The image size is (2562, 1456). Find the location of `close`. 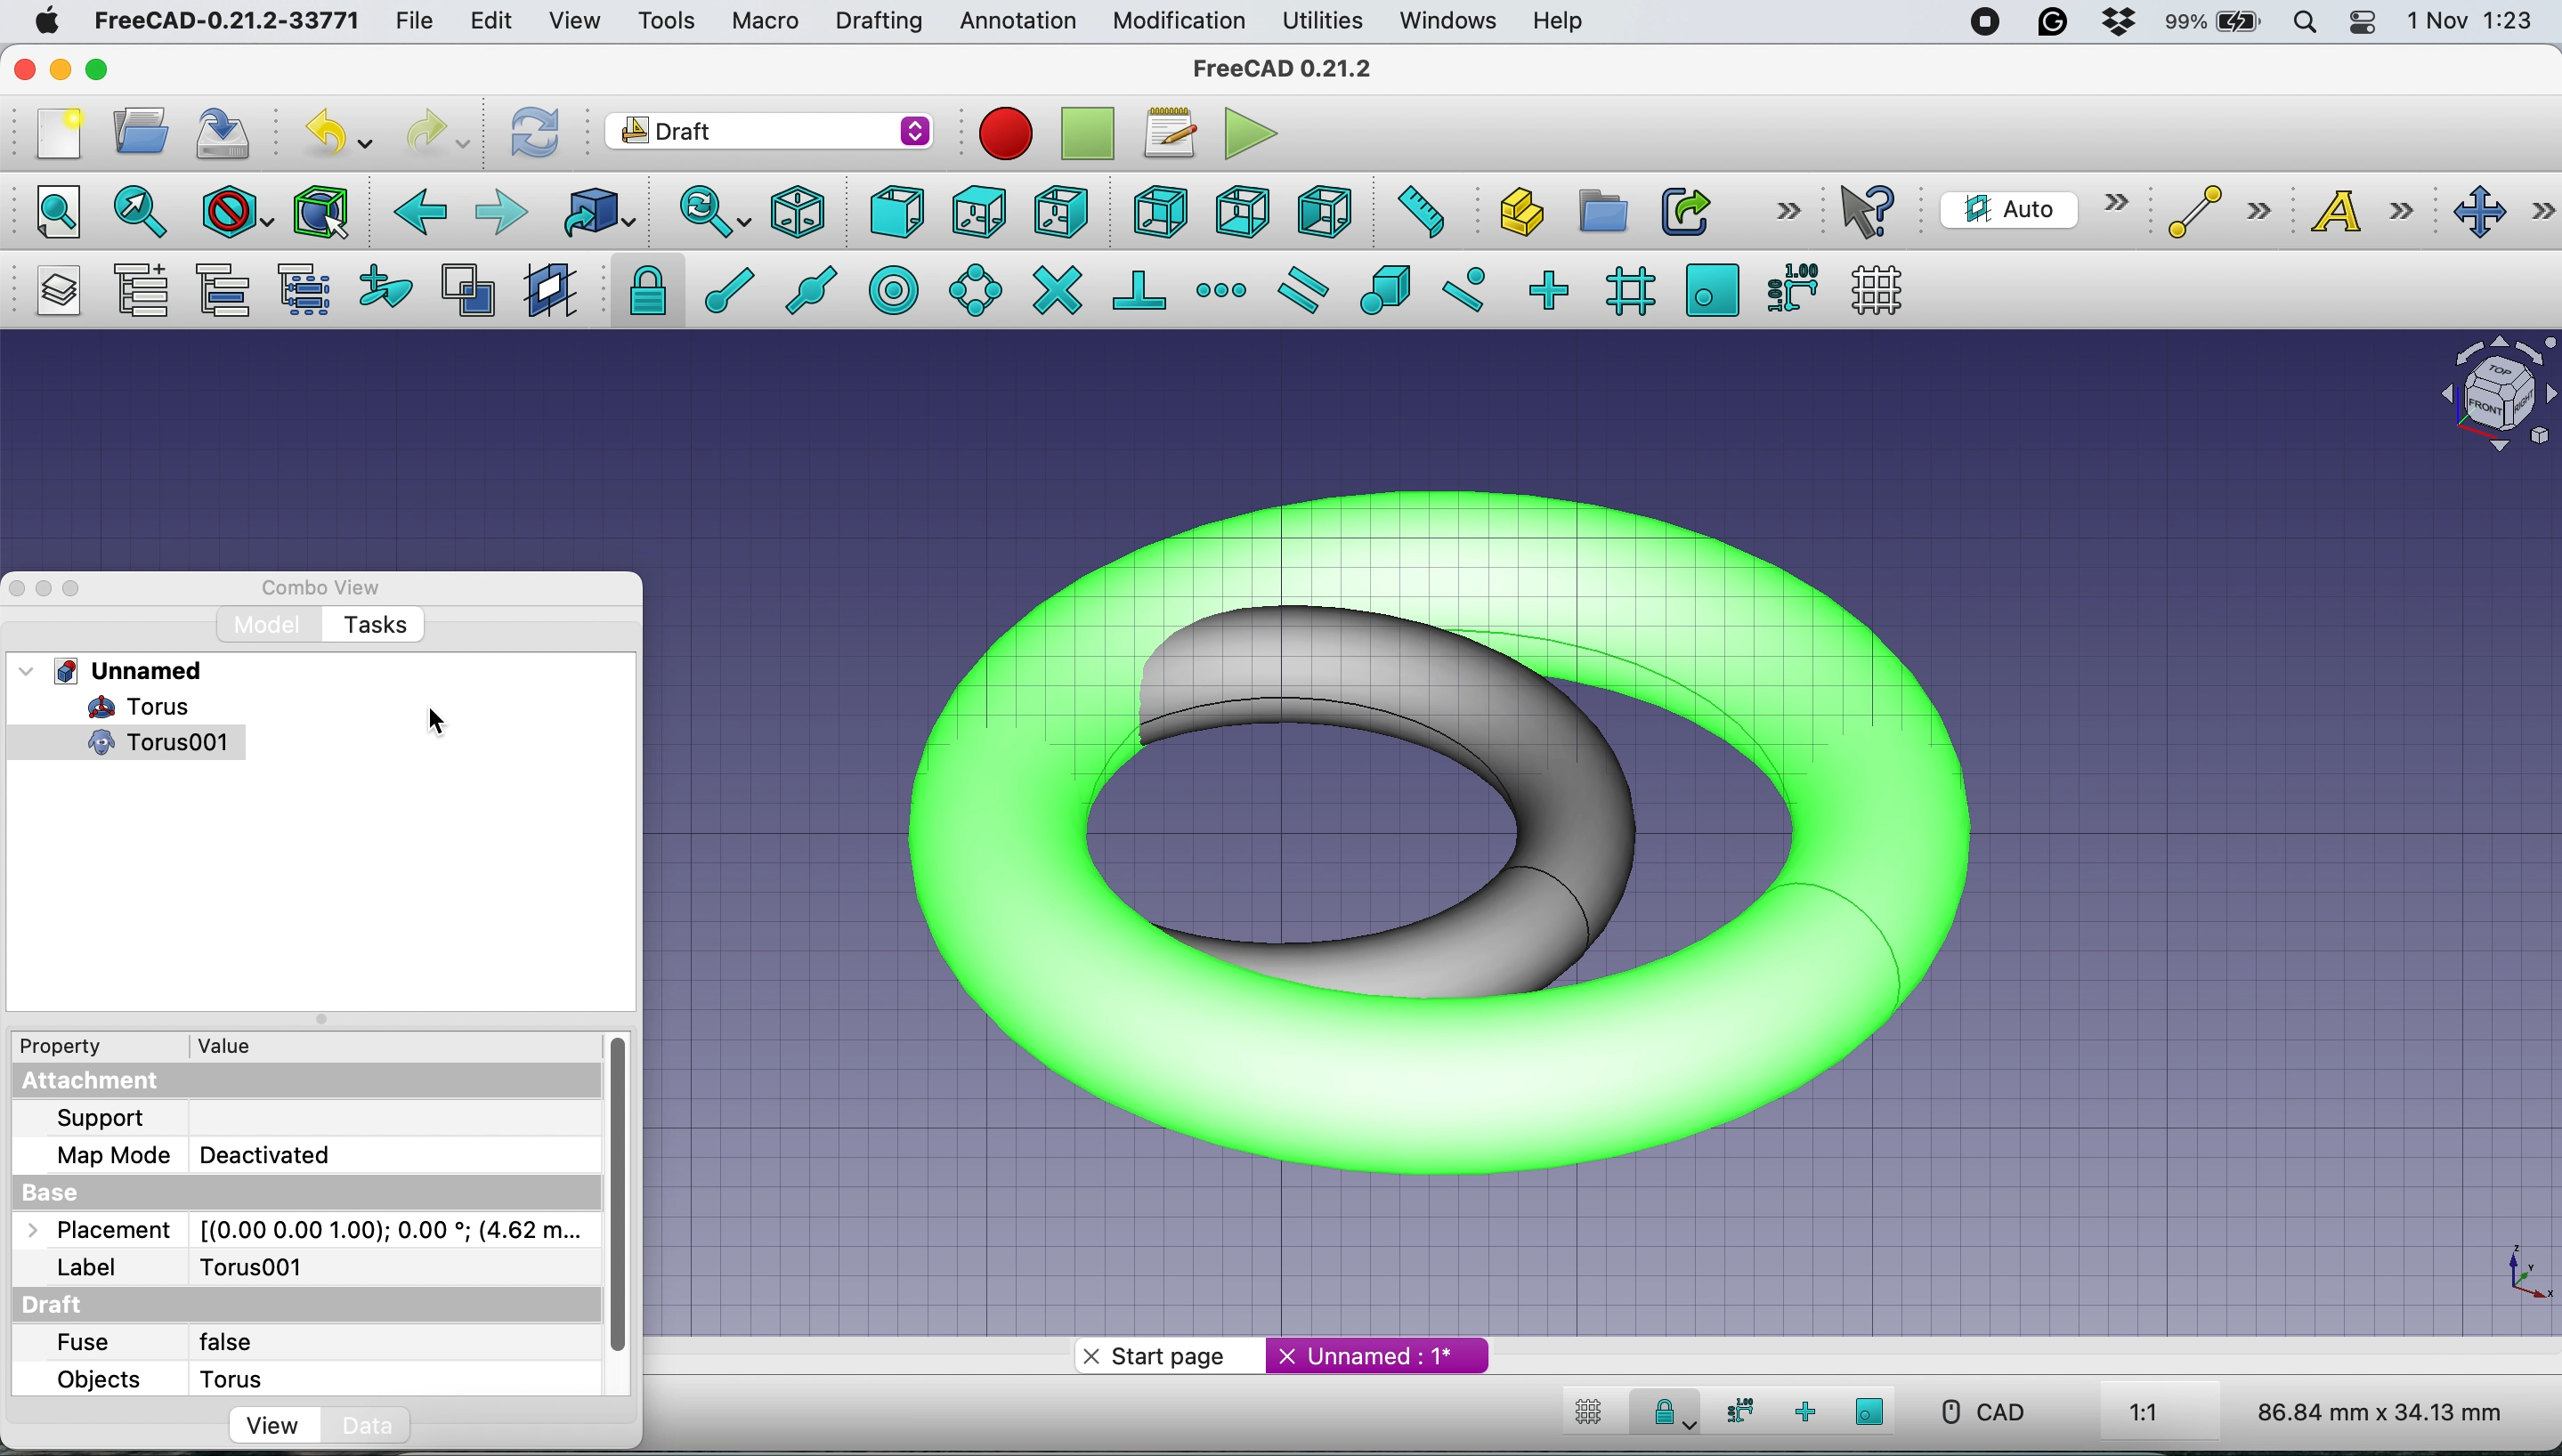

close is located at coordinates (21, 69).